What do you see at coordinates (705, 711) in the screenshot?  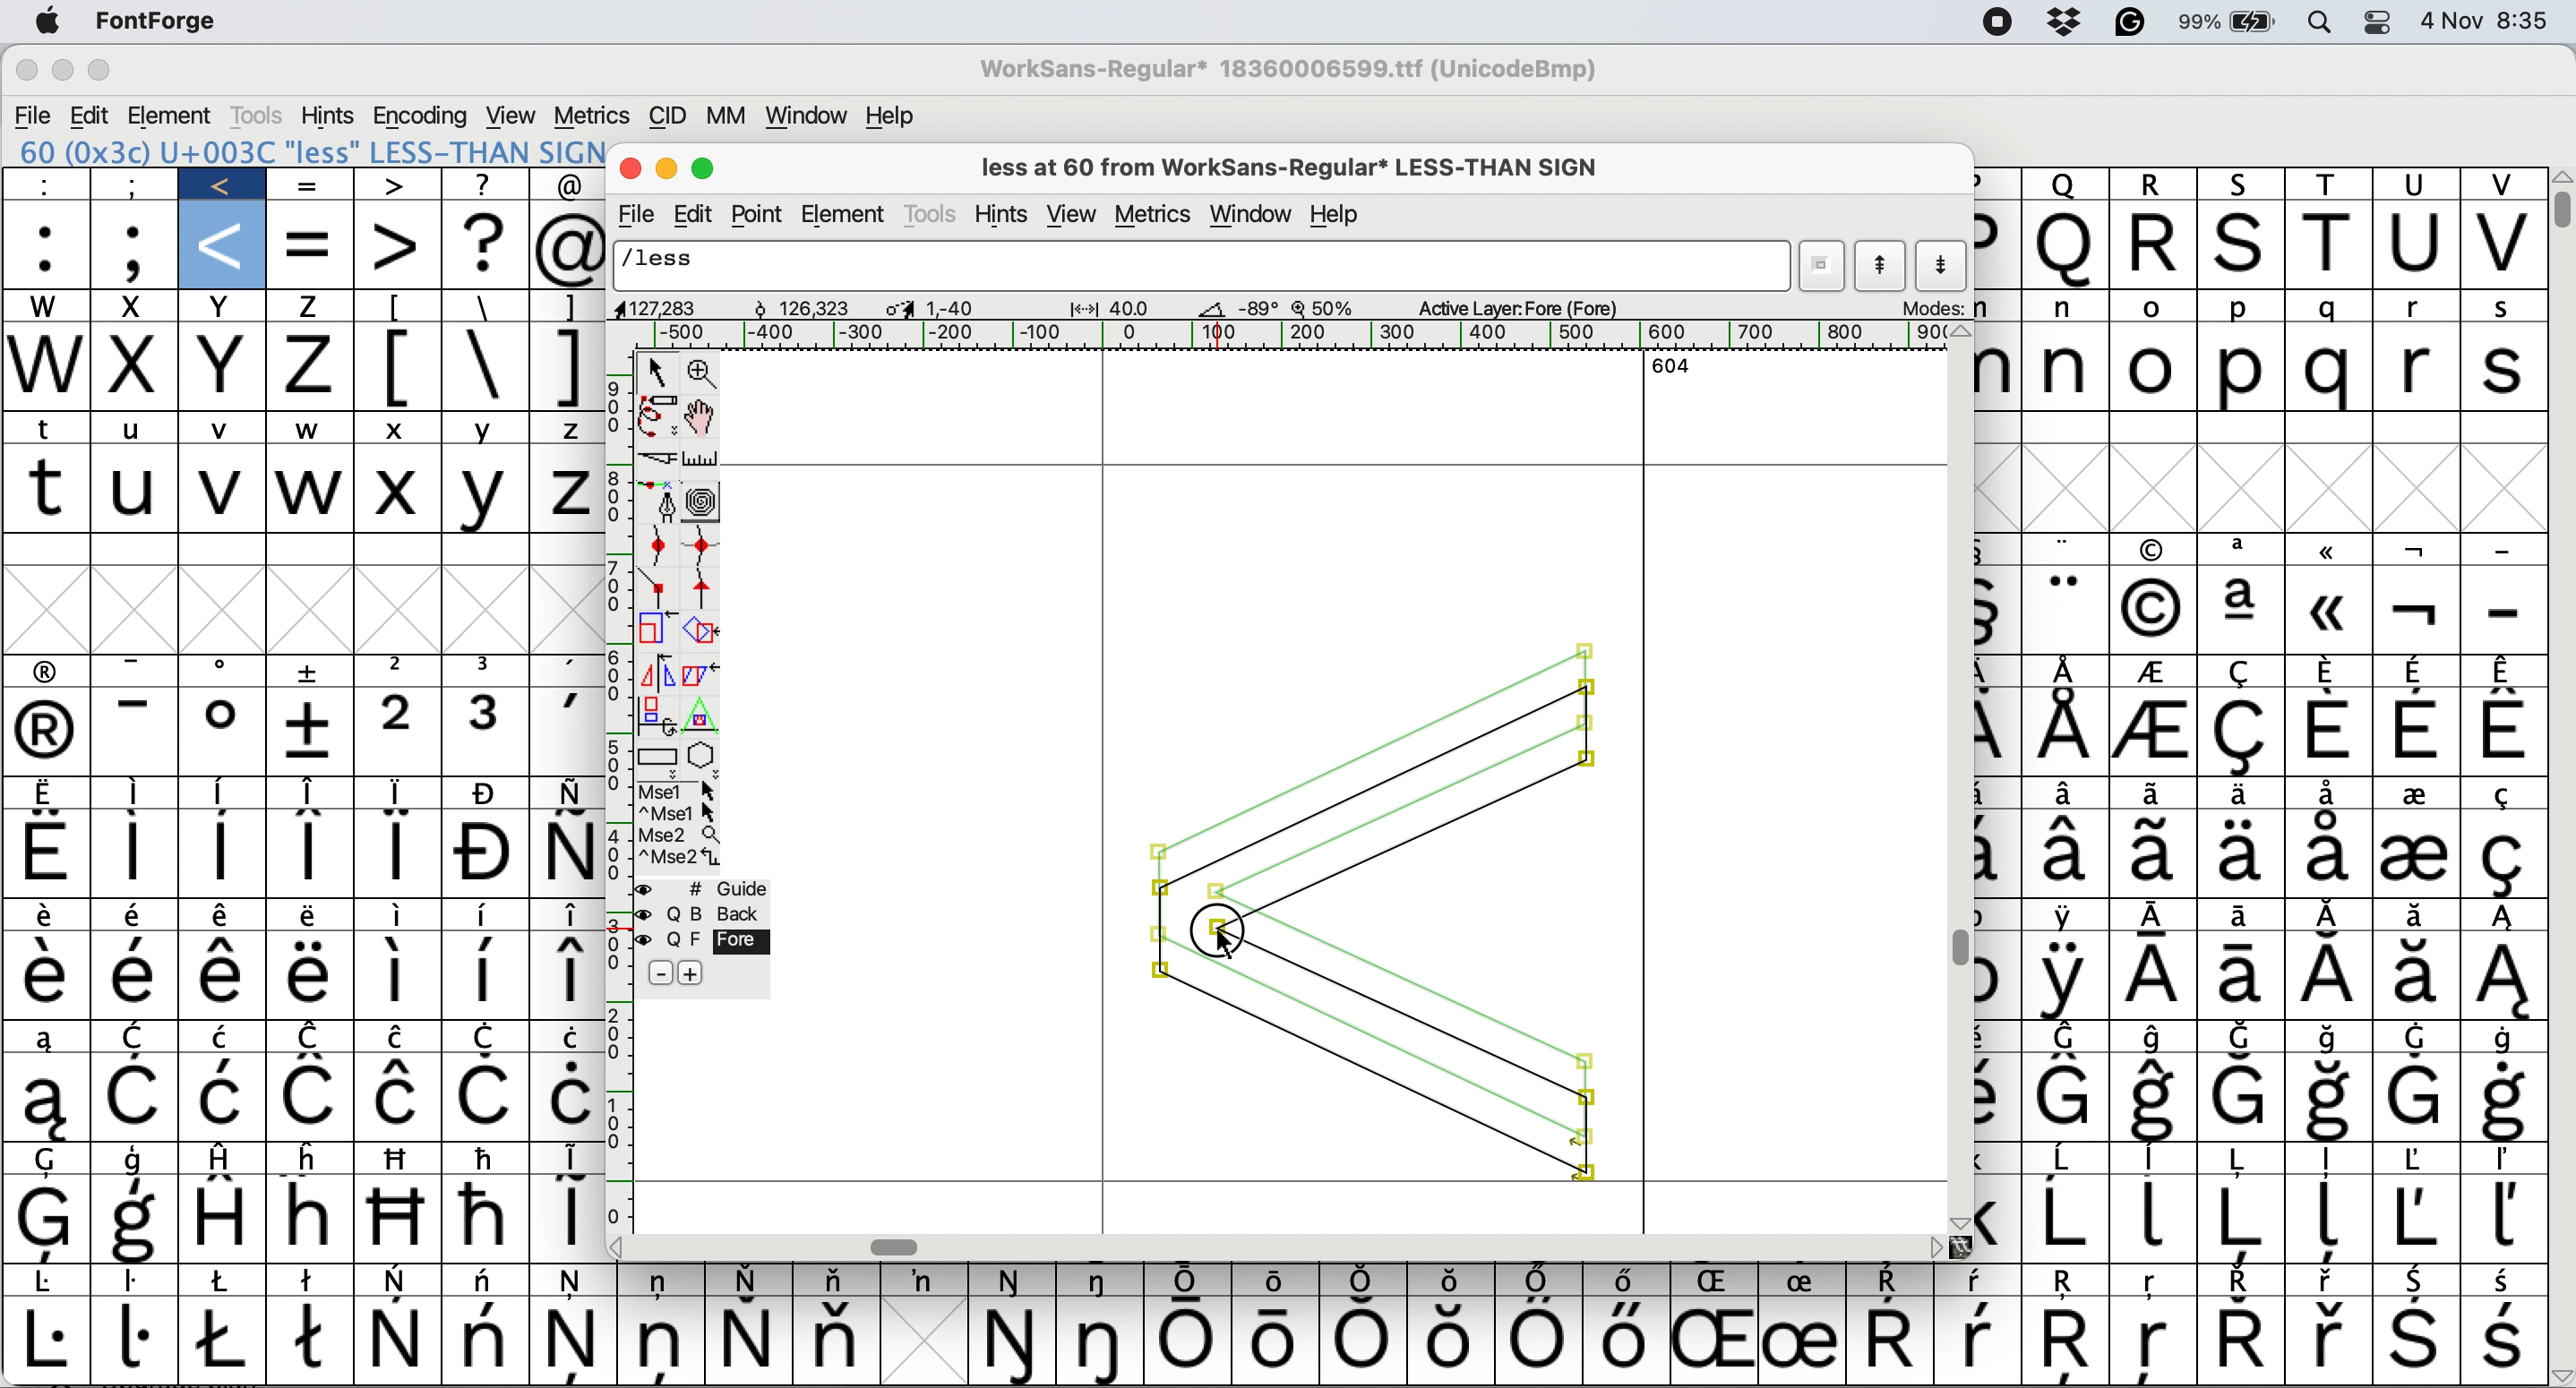 I see `perform a perspective tranformation on selection` at bounding box center [705, 711].